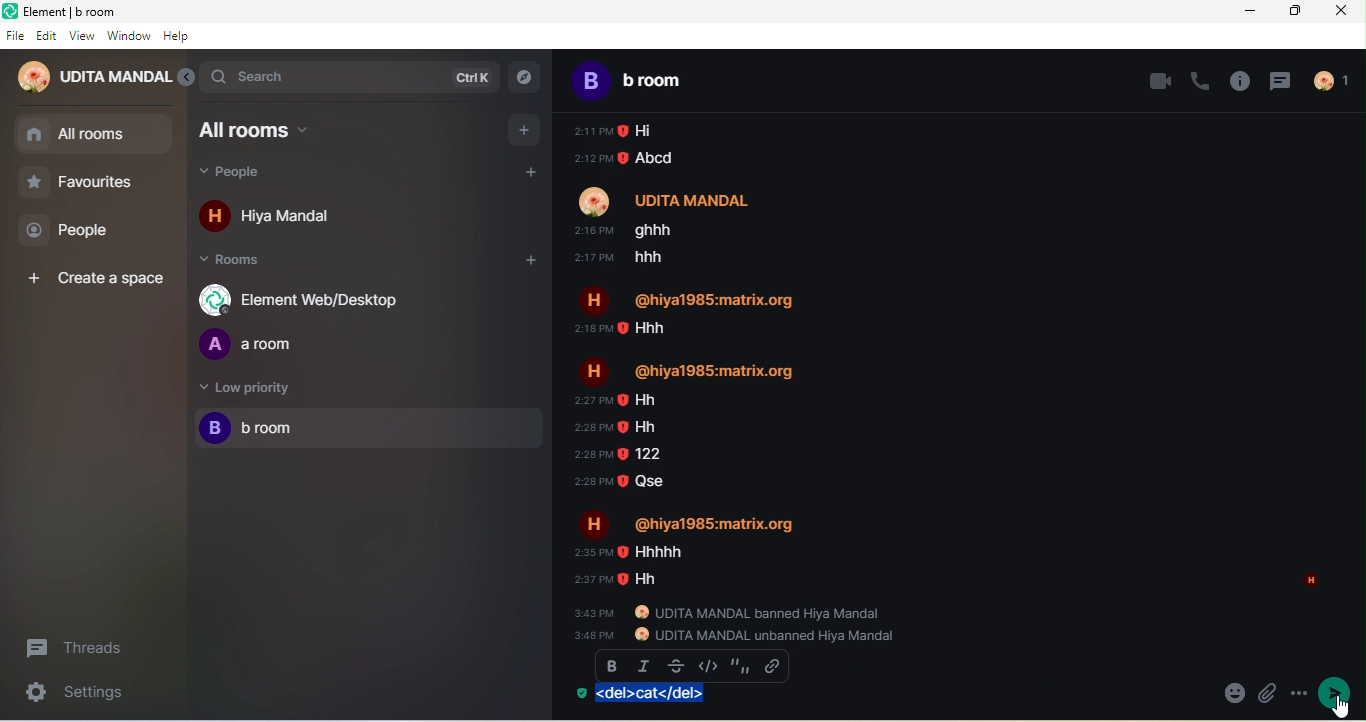  Describe the element at coordinates (1203, 79) in the screenshot. I see `voice call` at that location.